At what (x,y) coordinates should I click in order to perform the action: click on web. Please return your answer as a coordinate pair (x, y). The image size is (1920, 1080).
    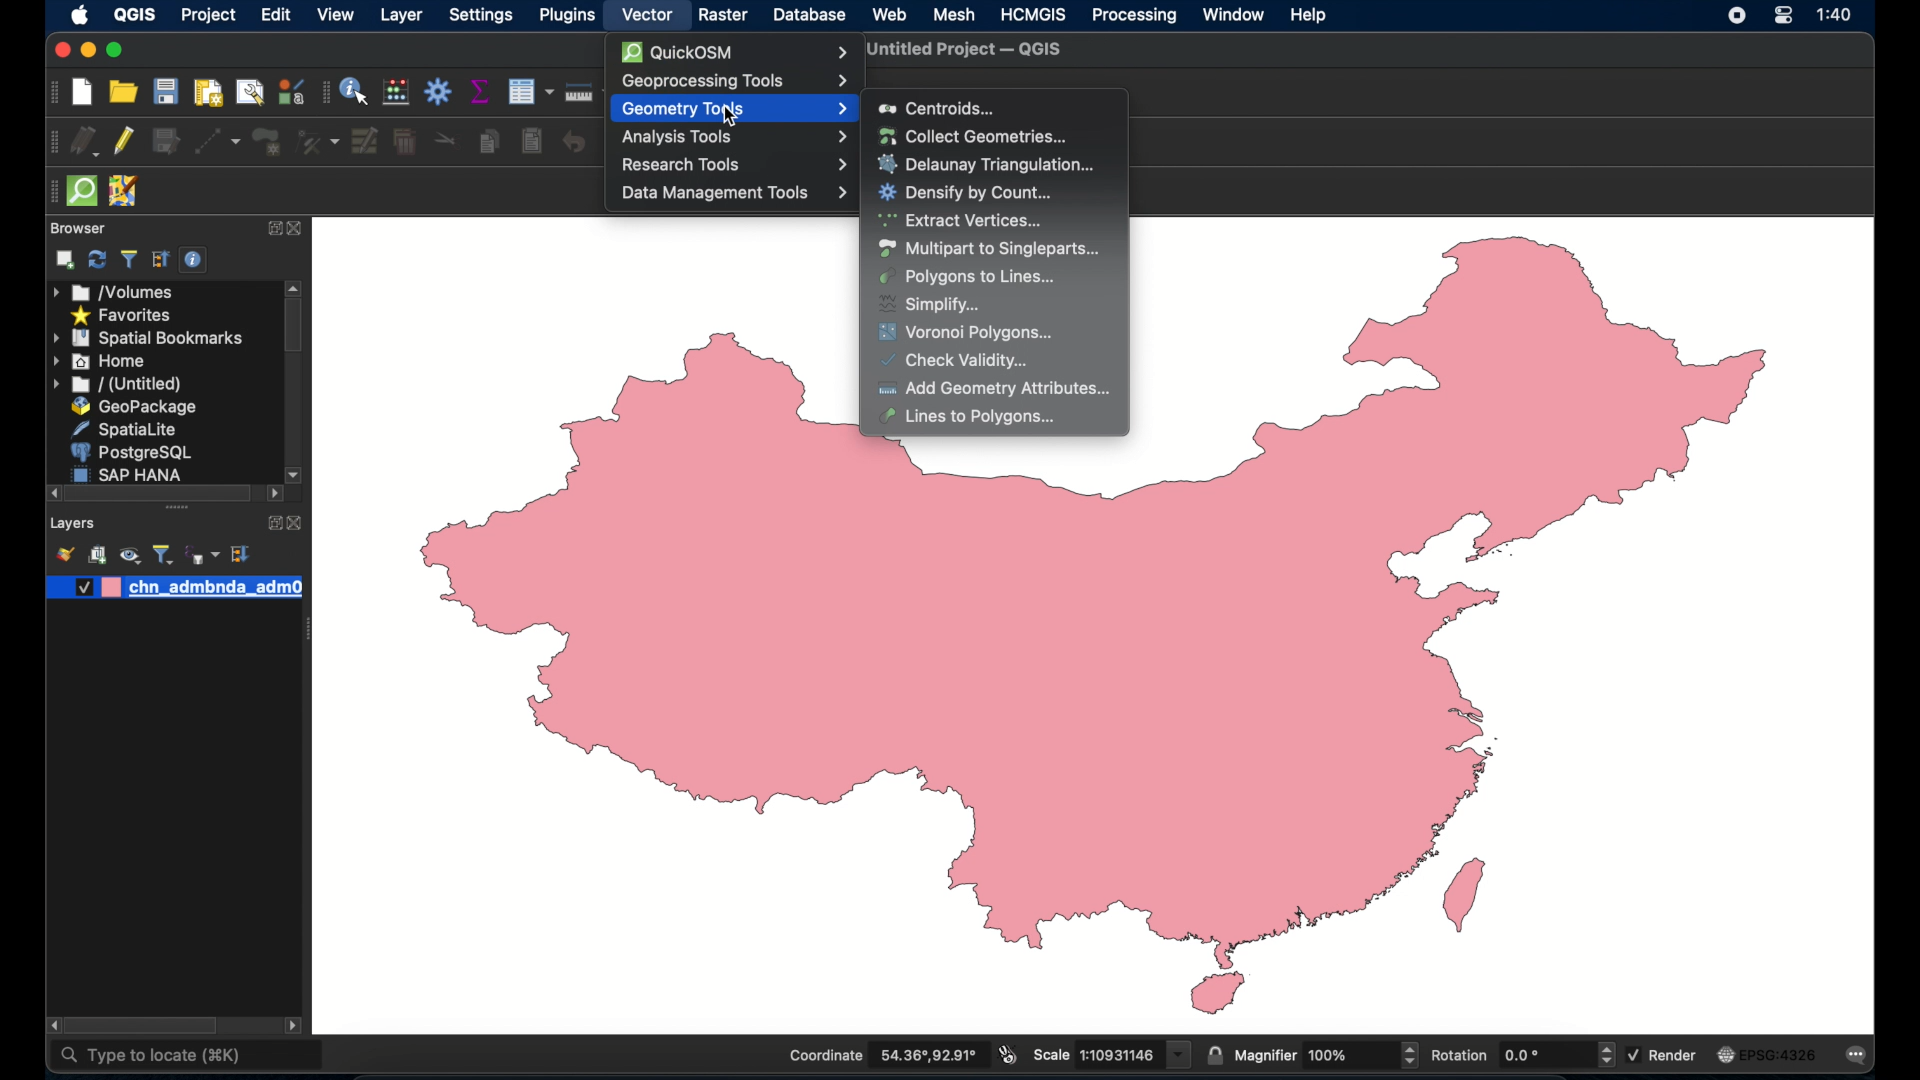
    Looking at the image, I should click on (889, 15).